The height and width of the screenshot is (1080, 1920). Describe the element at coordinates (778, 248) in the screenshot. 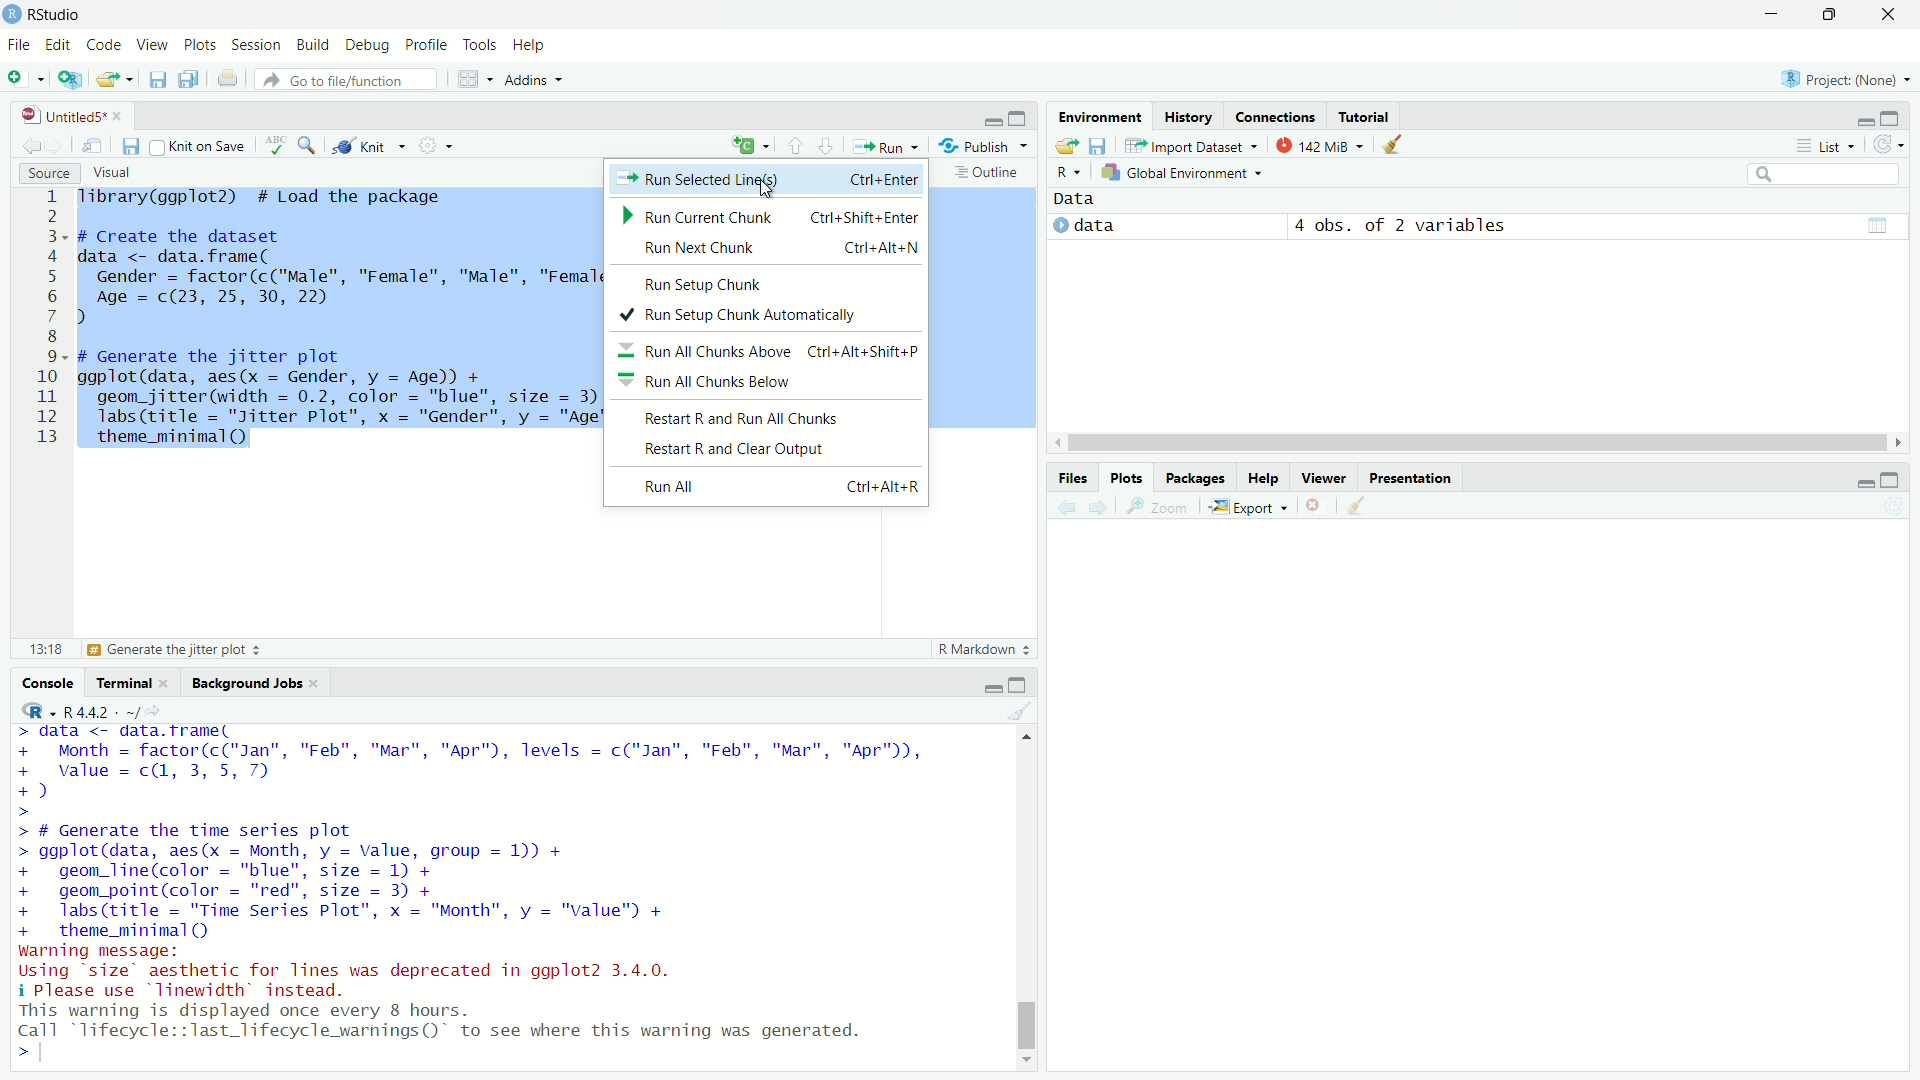

I see `Run Next Chunk` at that location.